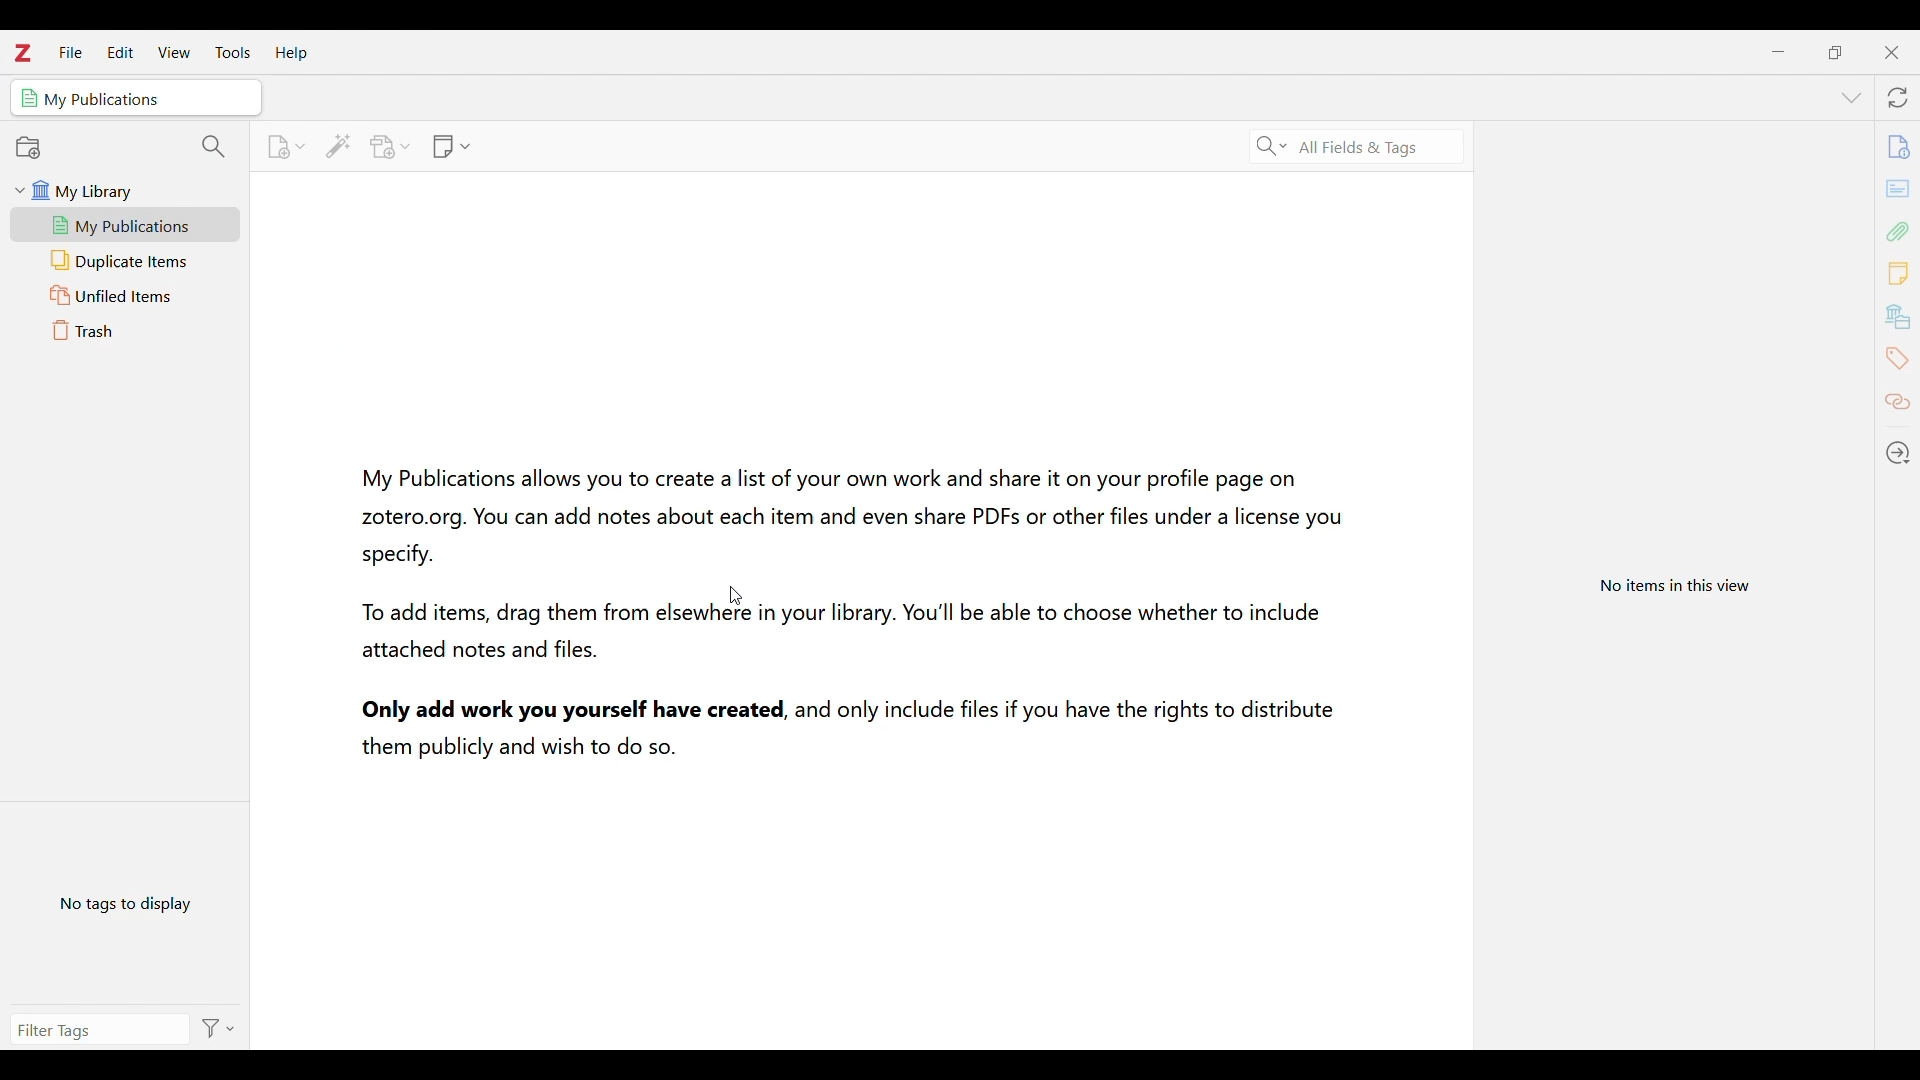  I want to click on Action options, so click(216, 1028).